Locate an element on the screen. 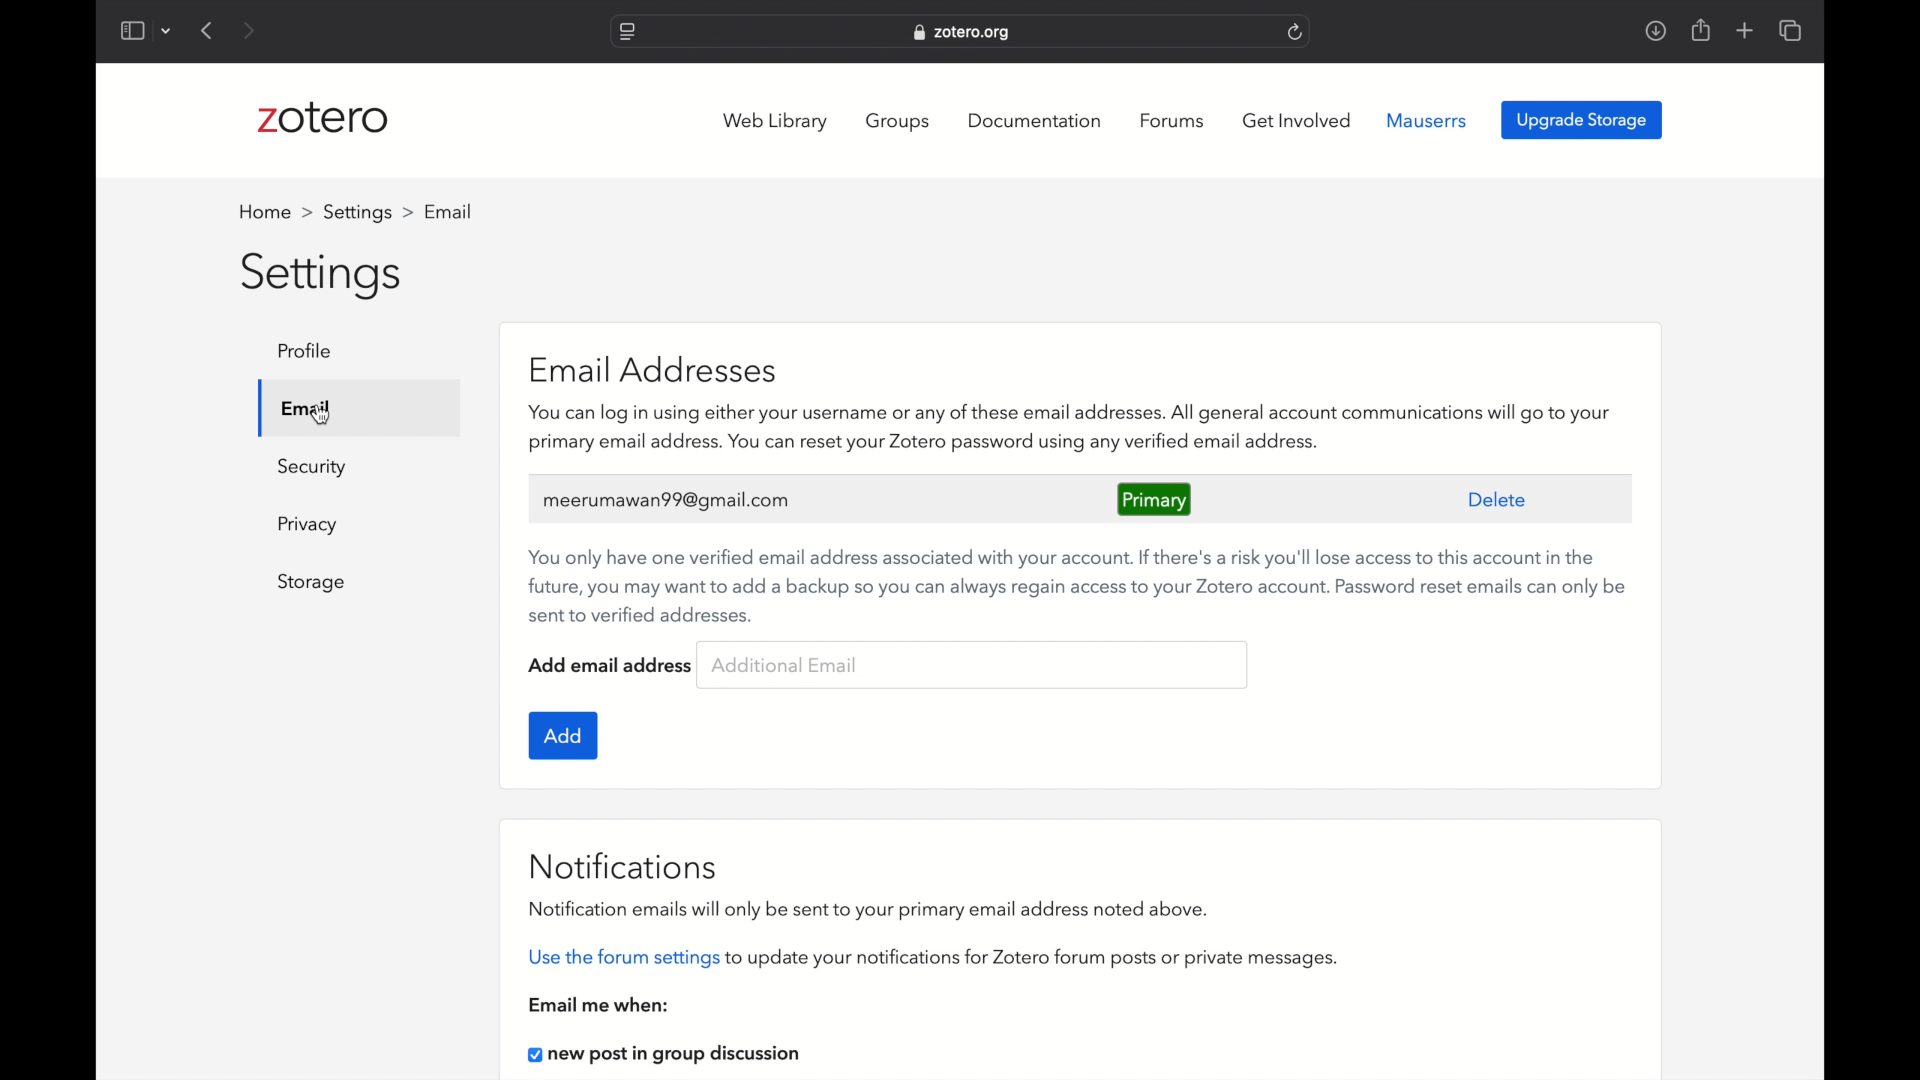 The width and height of the screenshot is (1920, 1080). refresh is located at coordinates (1296, 32).